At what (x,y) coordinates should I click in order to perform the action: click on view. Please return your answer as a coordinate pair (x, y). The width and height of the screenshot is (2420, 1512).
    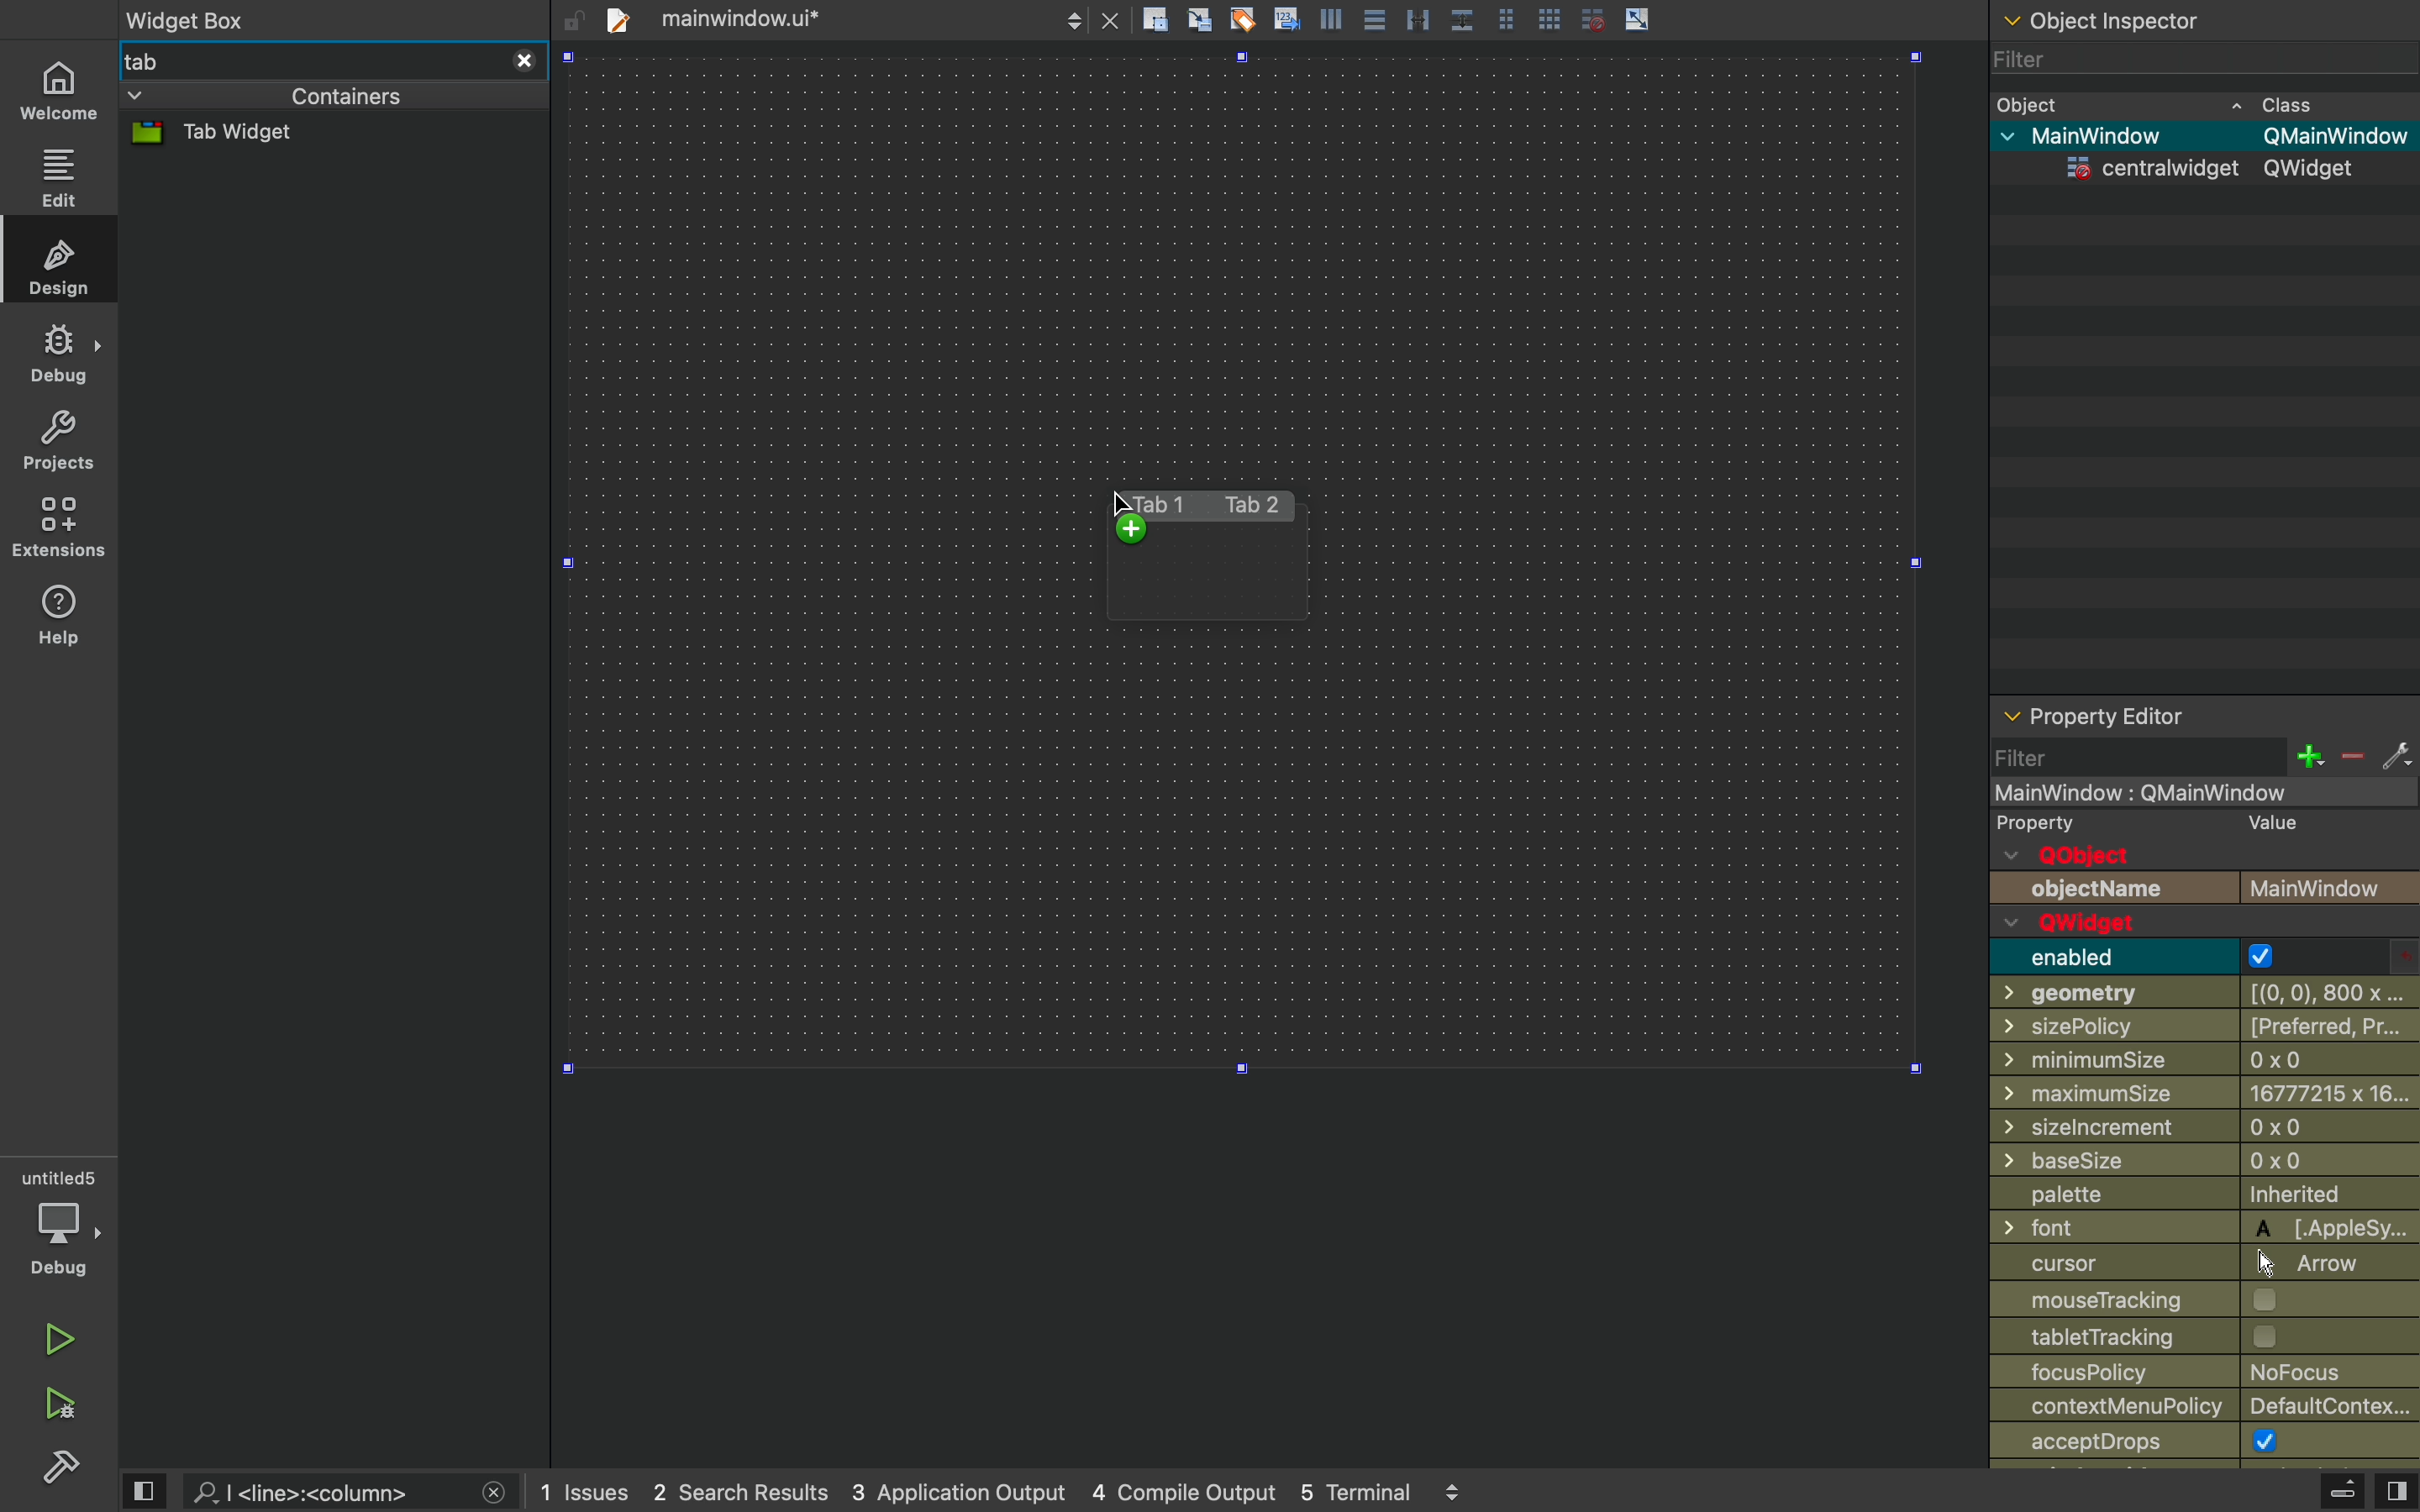
    Looking at the image, I should click on (143, 1493).